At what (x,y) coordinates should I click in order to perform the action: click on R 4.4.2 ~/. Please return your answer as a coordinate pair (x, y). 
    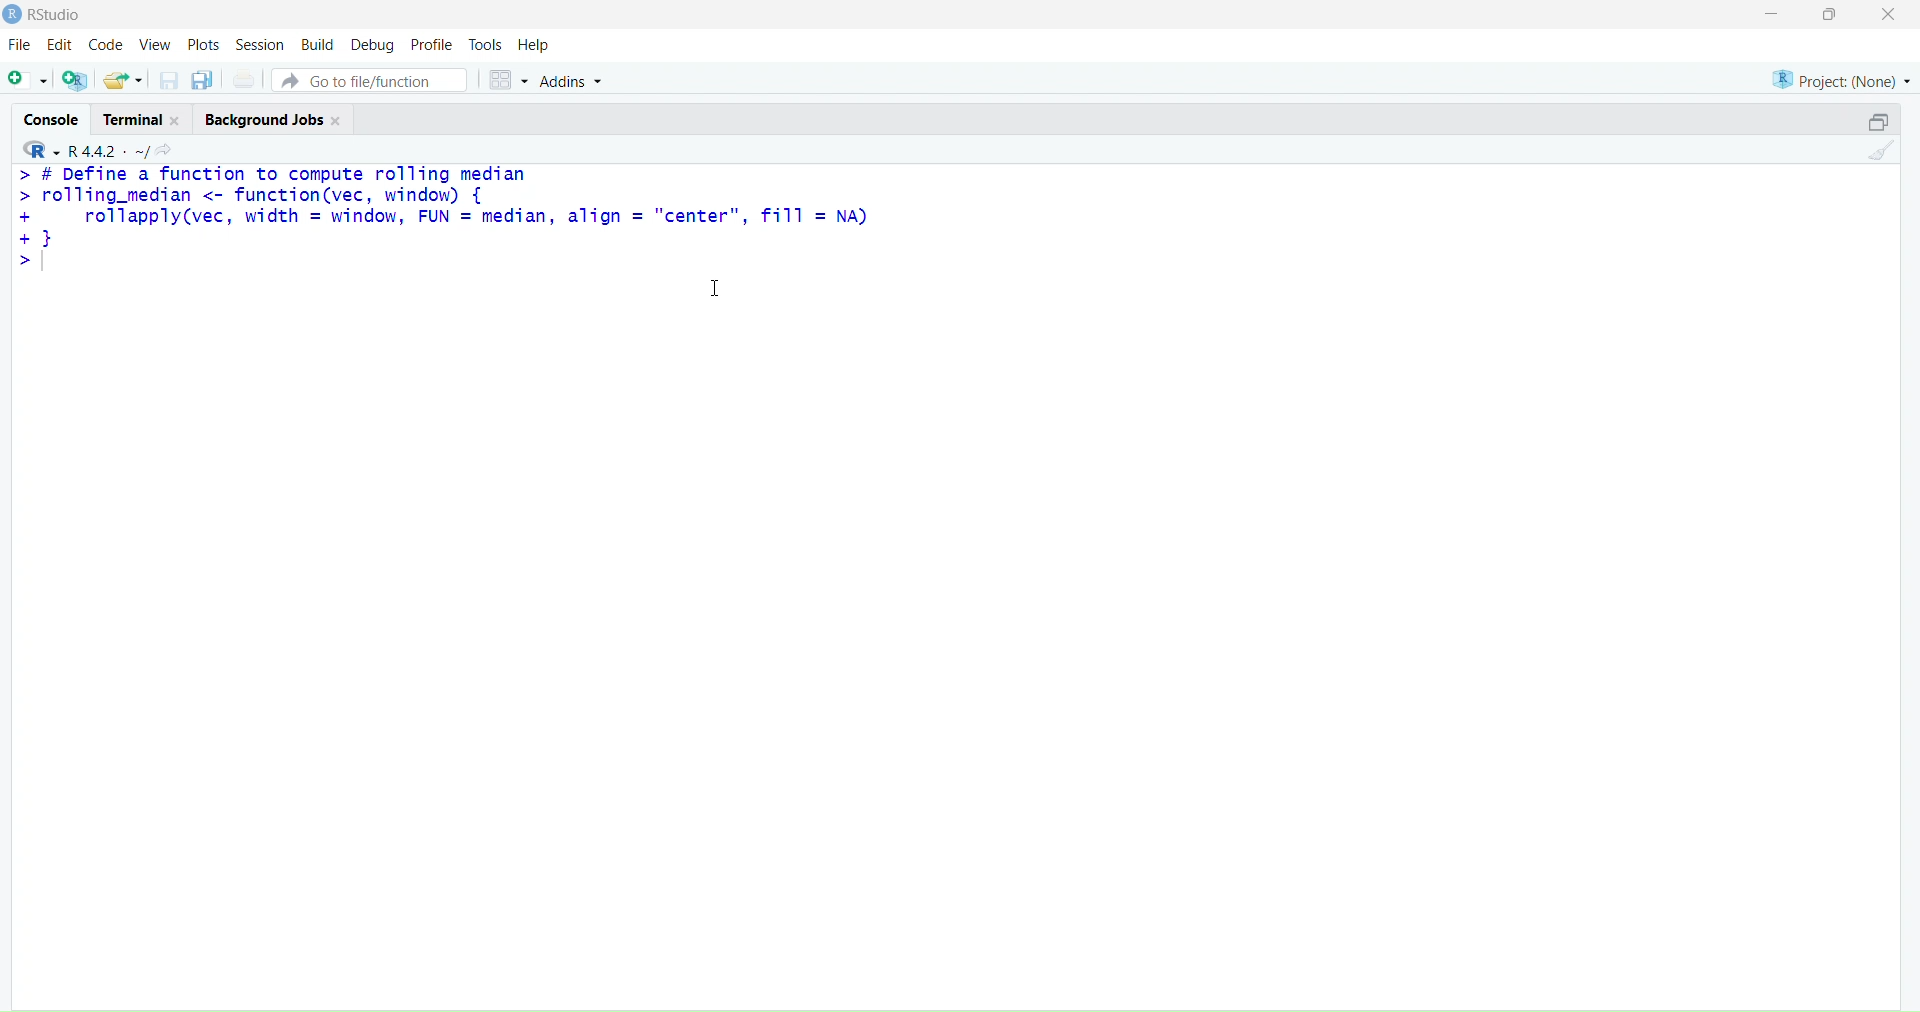
    Looking at the image, I should click on (108, 151).